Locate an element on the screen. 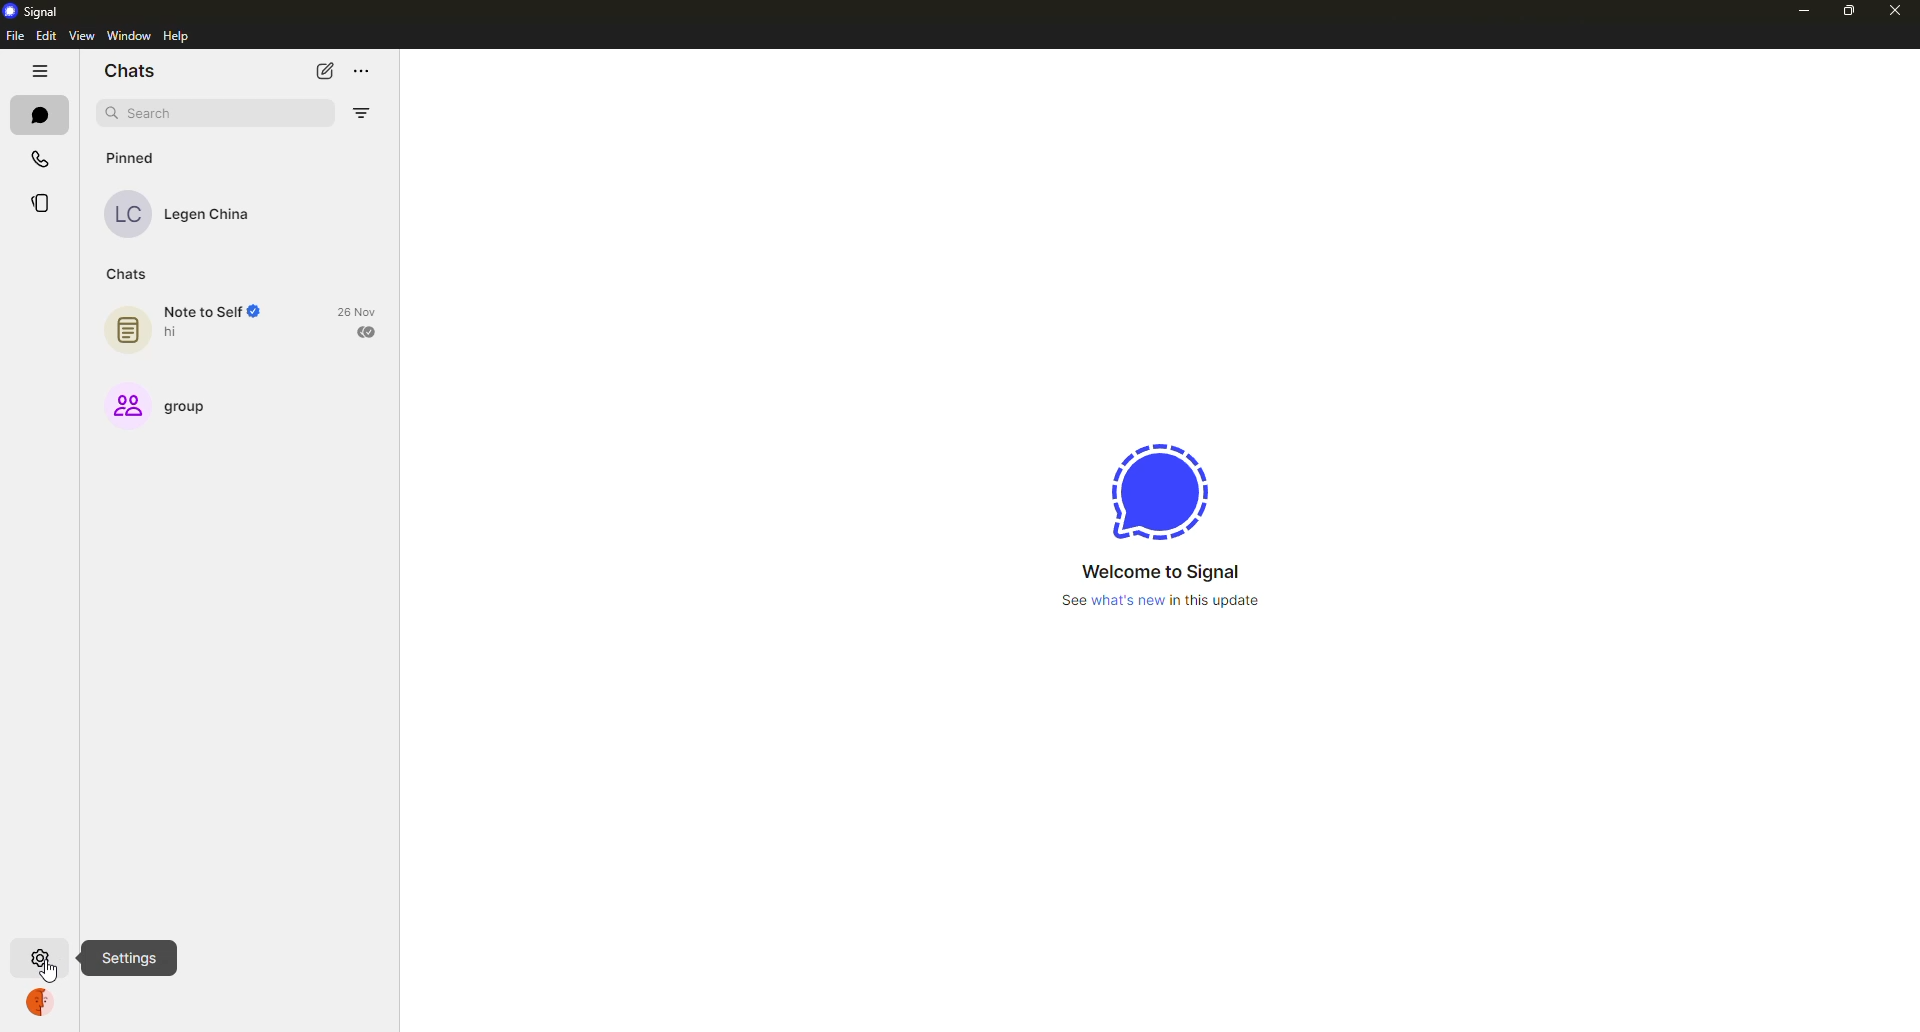 Image resolution: width=1920 pixels, height=1032 pixels. search is located at coordinates (150, 111).